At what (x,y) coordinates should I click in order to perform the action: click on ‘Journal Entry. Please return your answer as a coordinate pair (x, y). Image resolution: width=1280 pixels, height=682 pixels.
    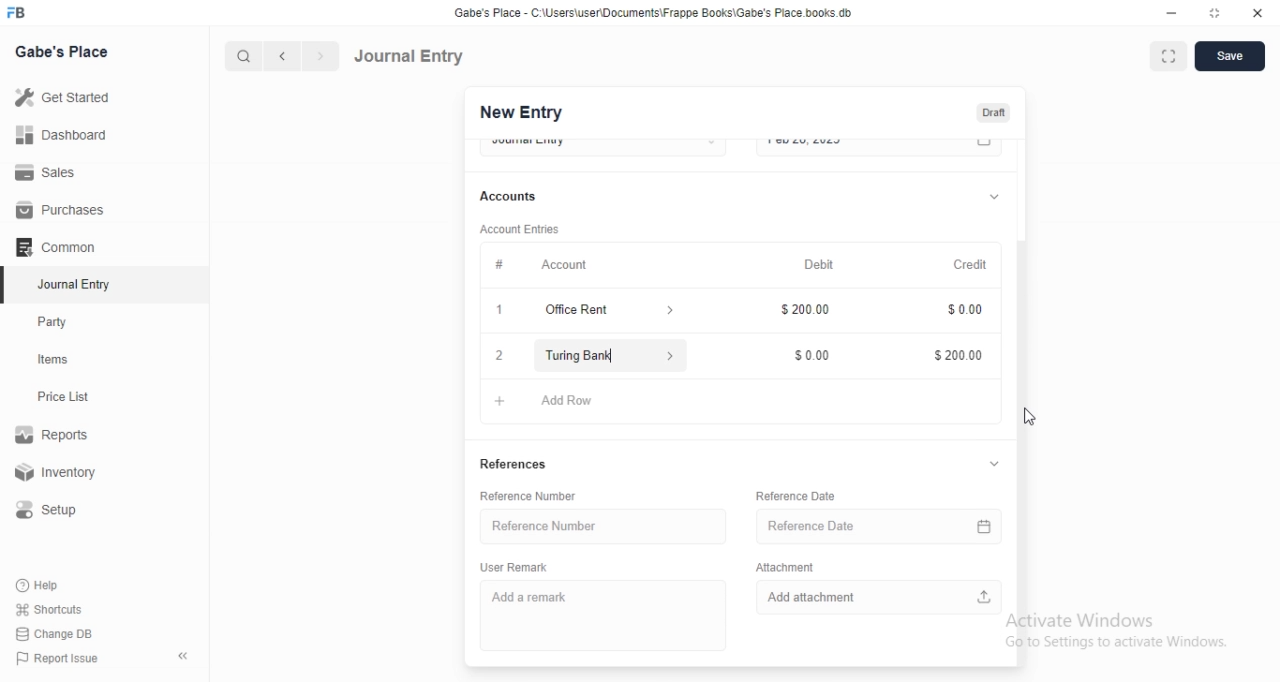
    Looking at the image, I should click on (77, 284).